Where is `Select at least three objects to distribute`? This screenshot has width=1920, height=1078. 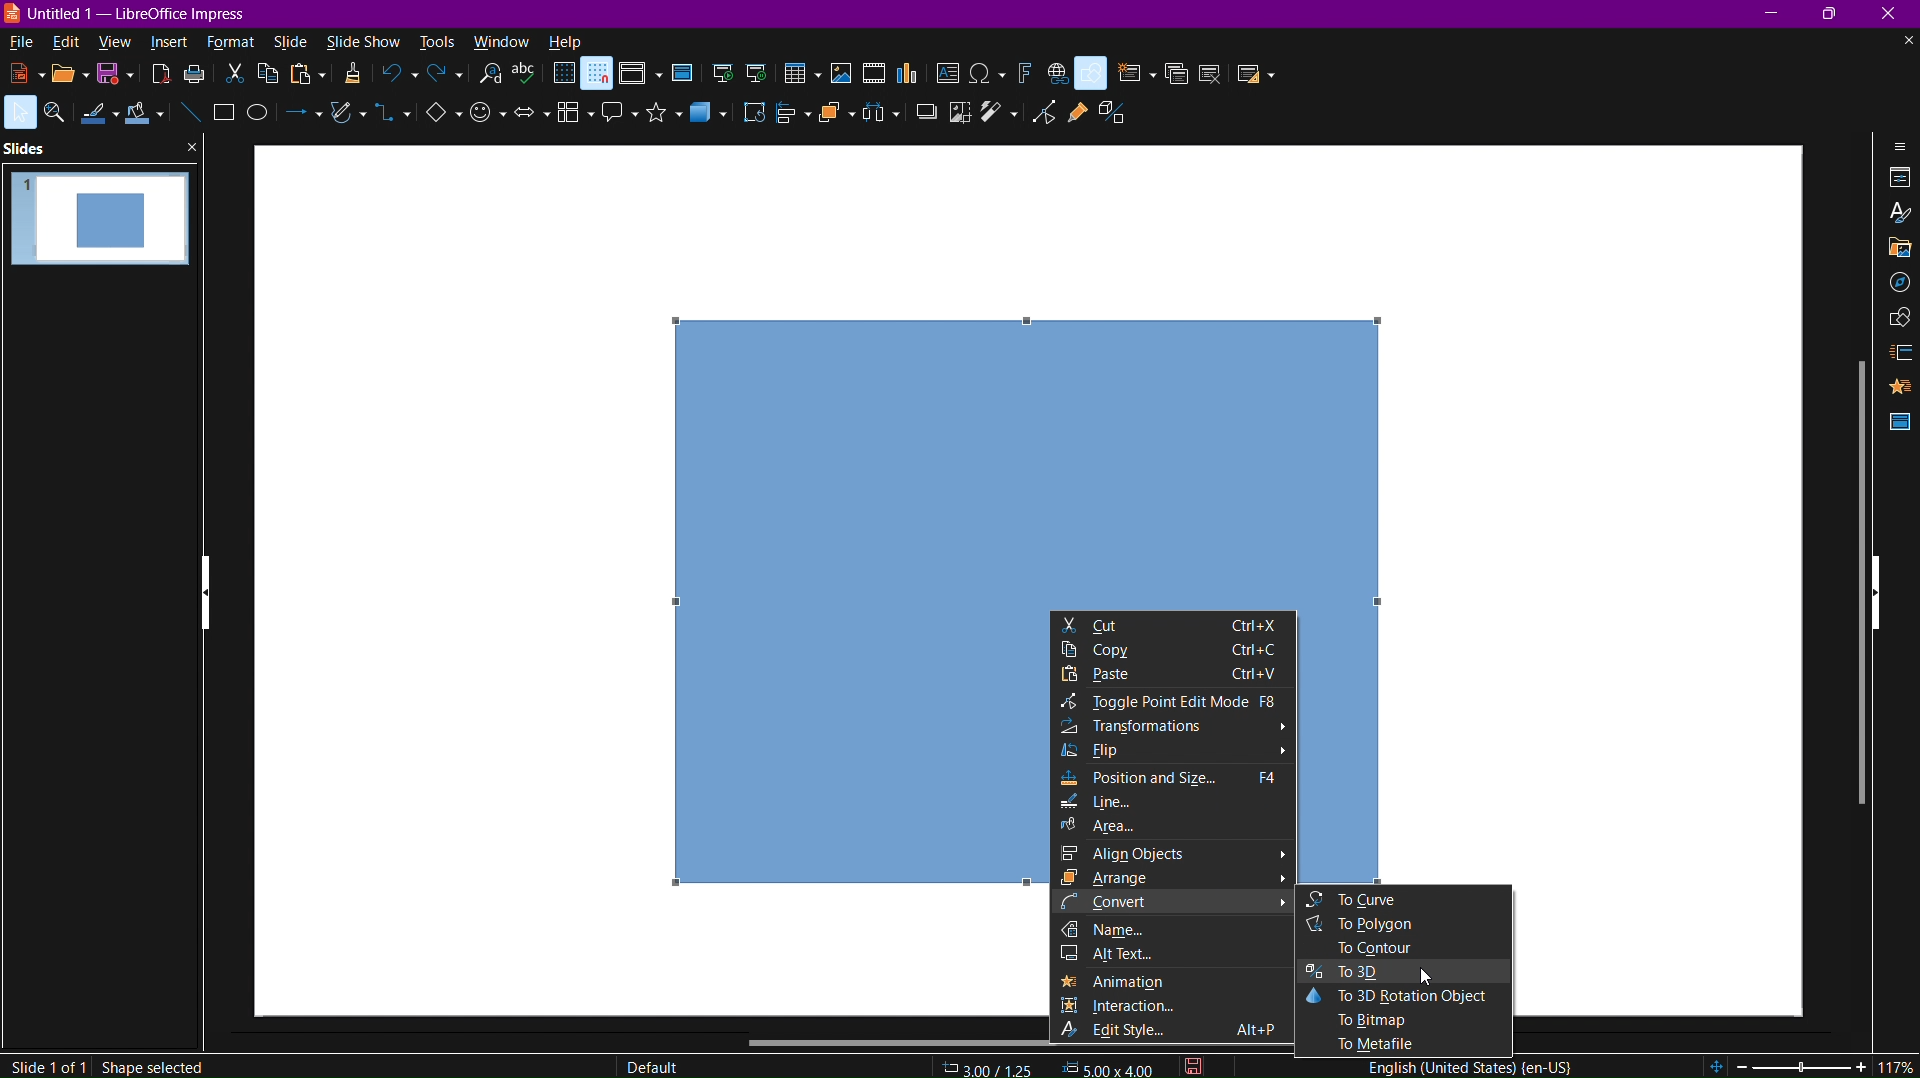
Select at least three objects to distribute is located at coordinates (879, 119).